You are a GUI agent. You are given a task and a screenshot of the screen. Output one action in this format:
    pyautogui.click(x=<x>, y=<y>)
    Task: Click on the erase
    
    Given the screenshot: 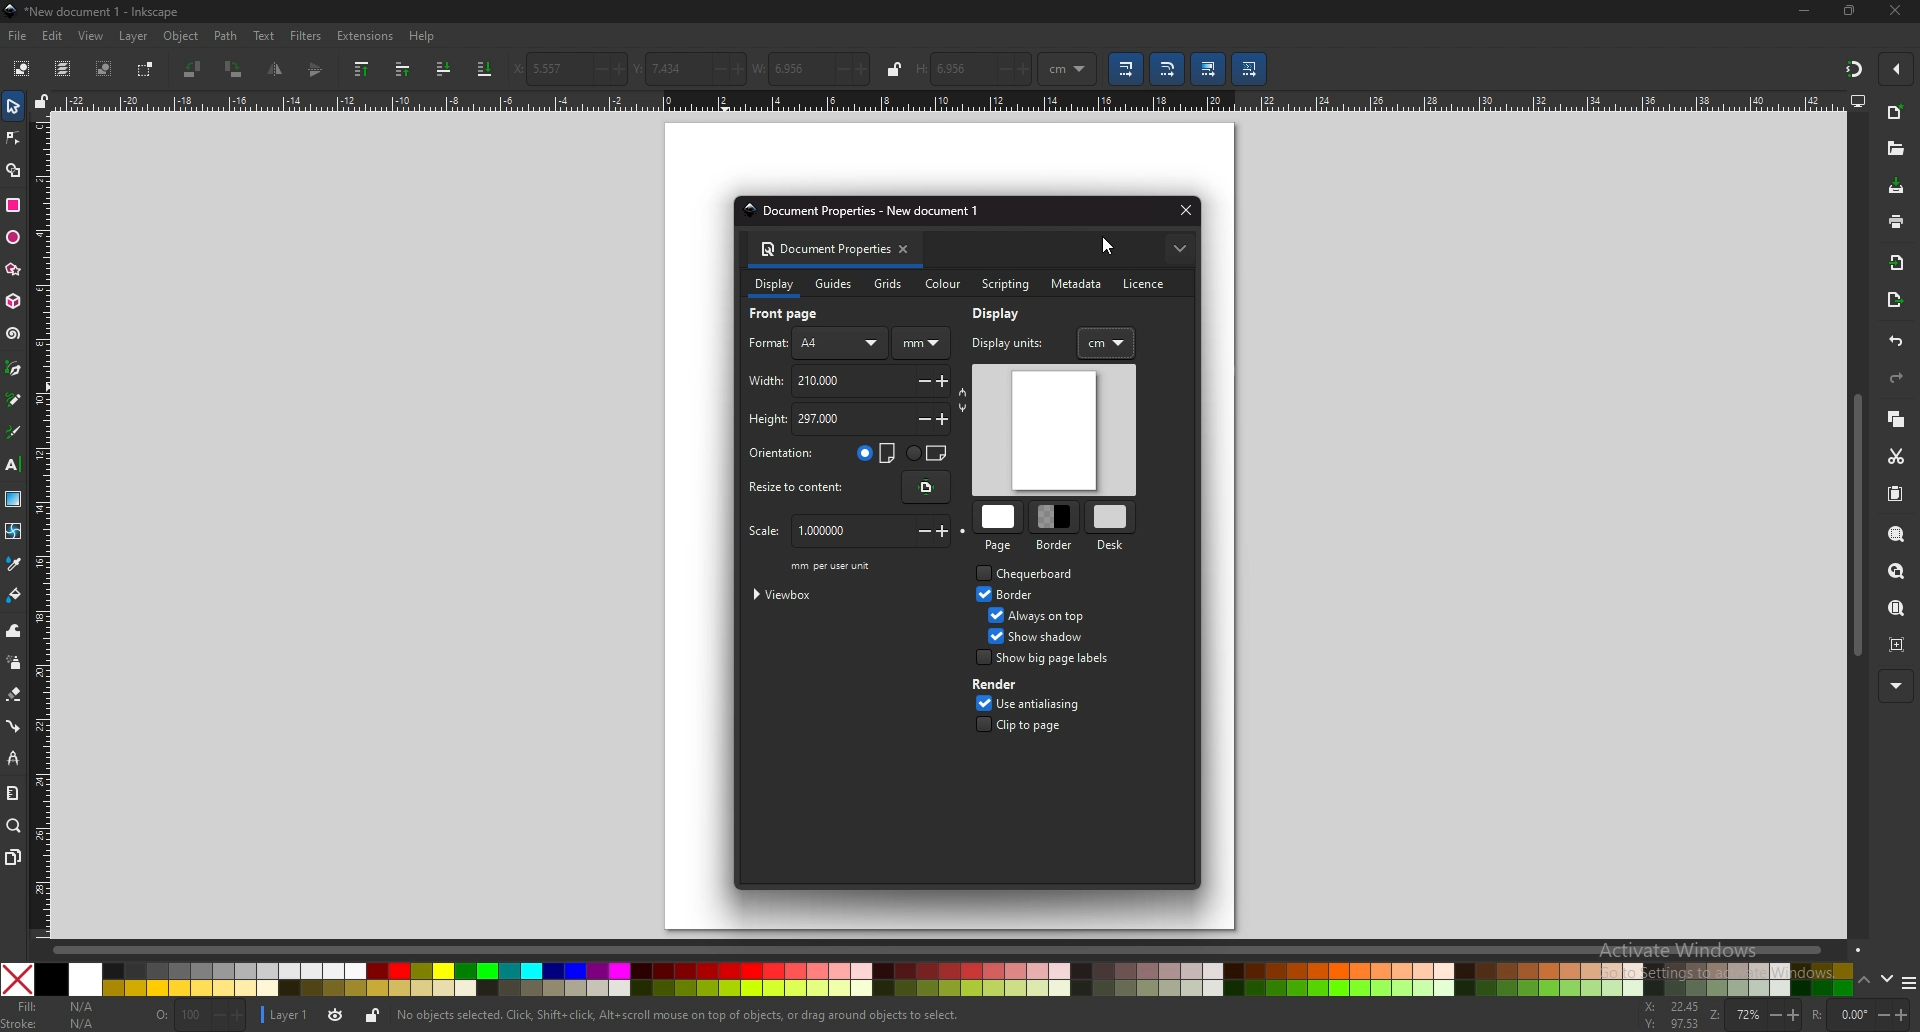 What is the action you would take?
    pyautogui.click(x=14, y=693)
    